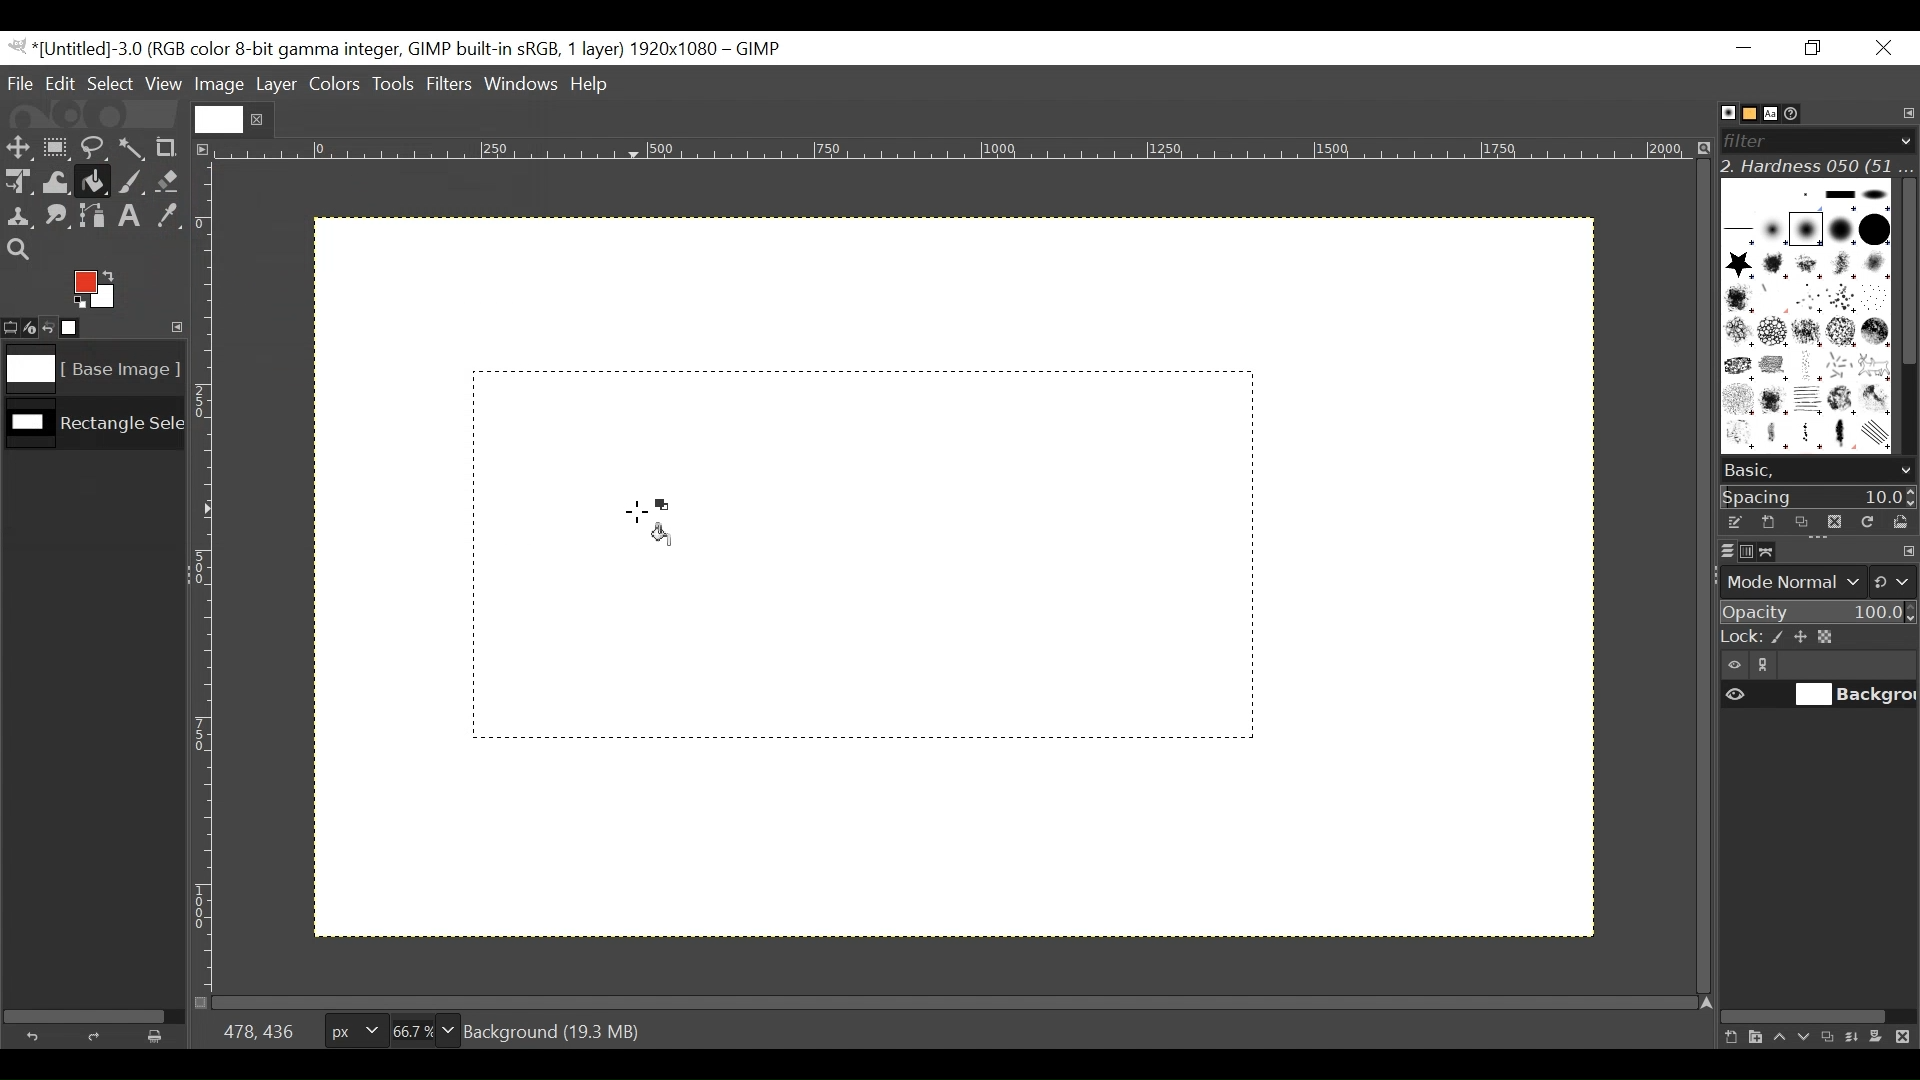 The height and width of the screenshot is (1080, 1920). I want to click on Text tool, so click(133, 218).